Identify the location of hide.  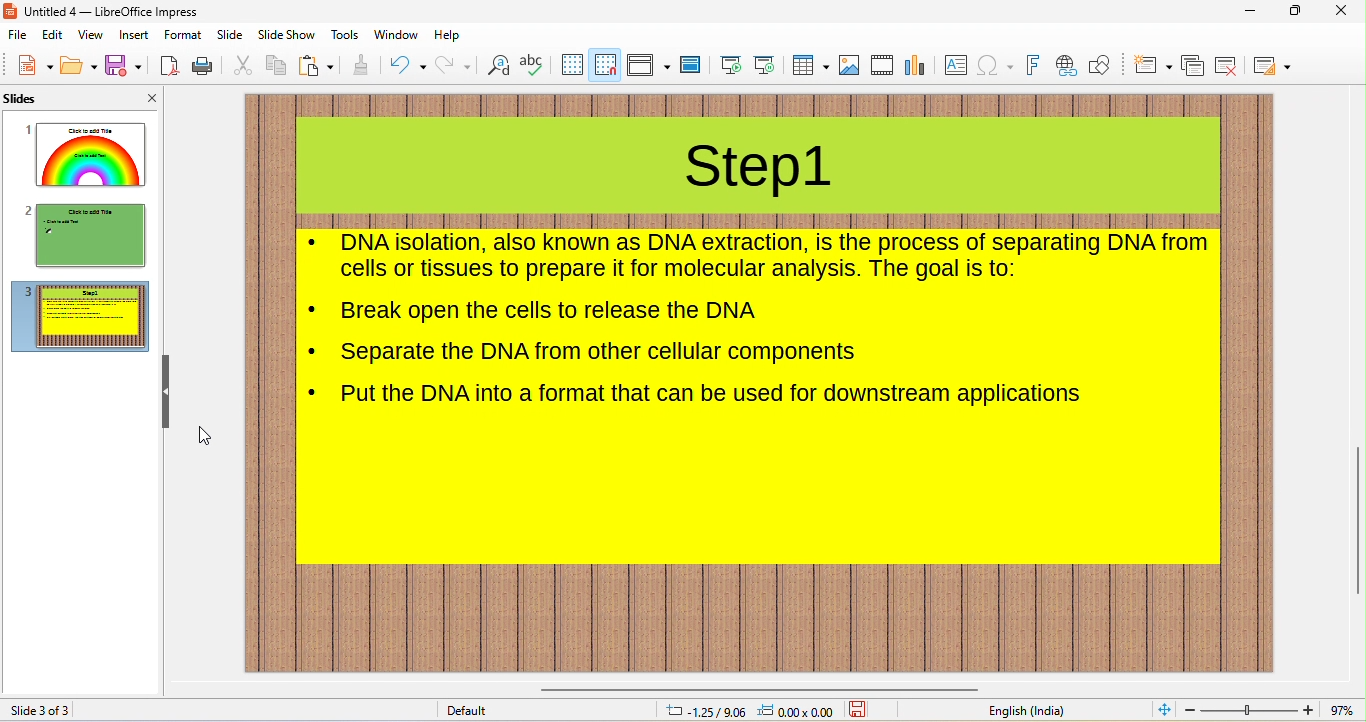
(167, 393).